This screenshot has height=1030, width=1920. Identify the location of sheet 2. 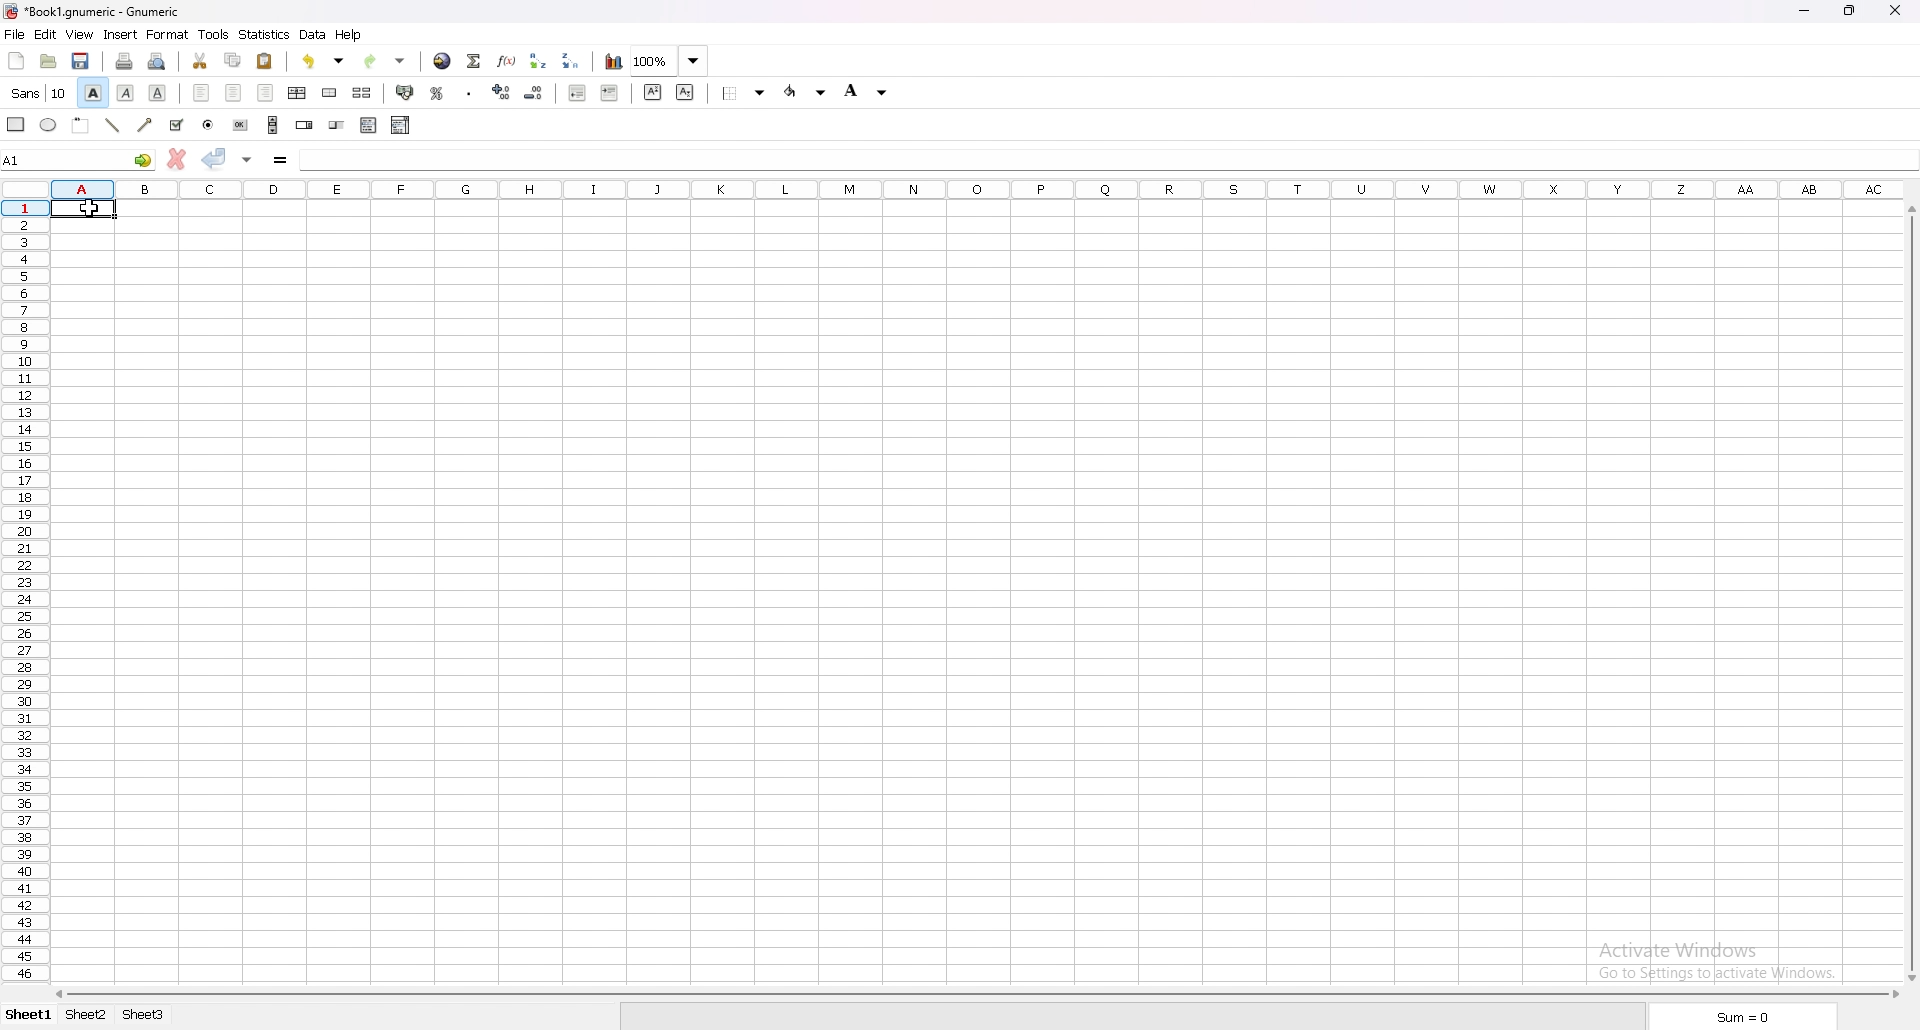
(88, 1016).